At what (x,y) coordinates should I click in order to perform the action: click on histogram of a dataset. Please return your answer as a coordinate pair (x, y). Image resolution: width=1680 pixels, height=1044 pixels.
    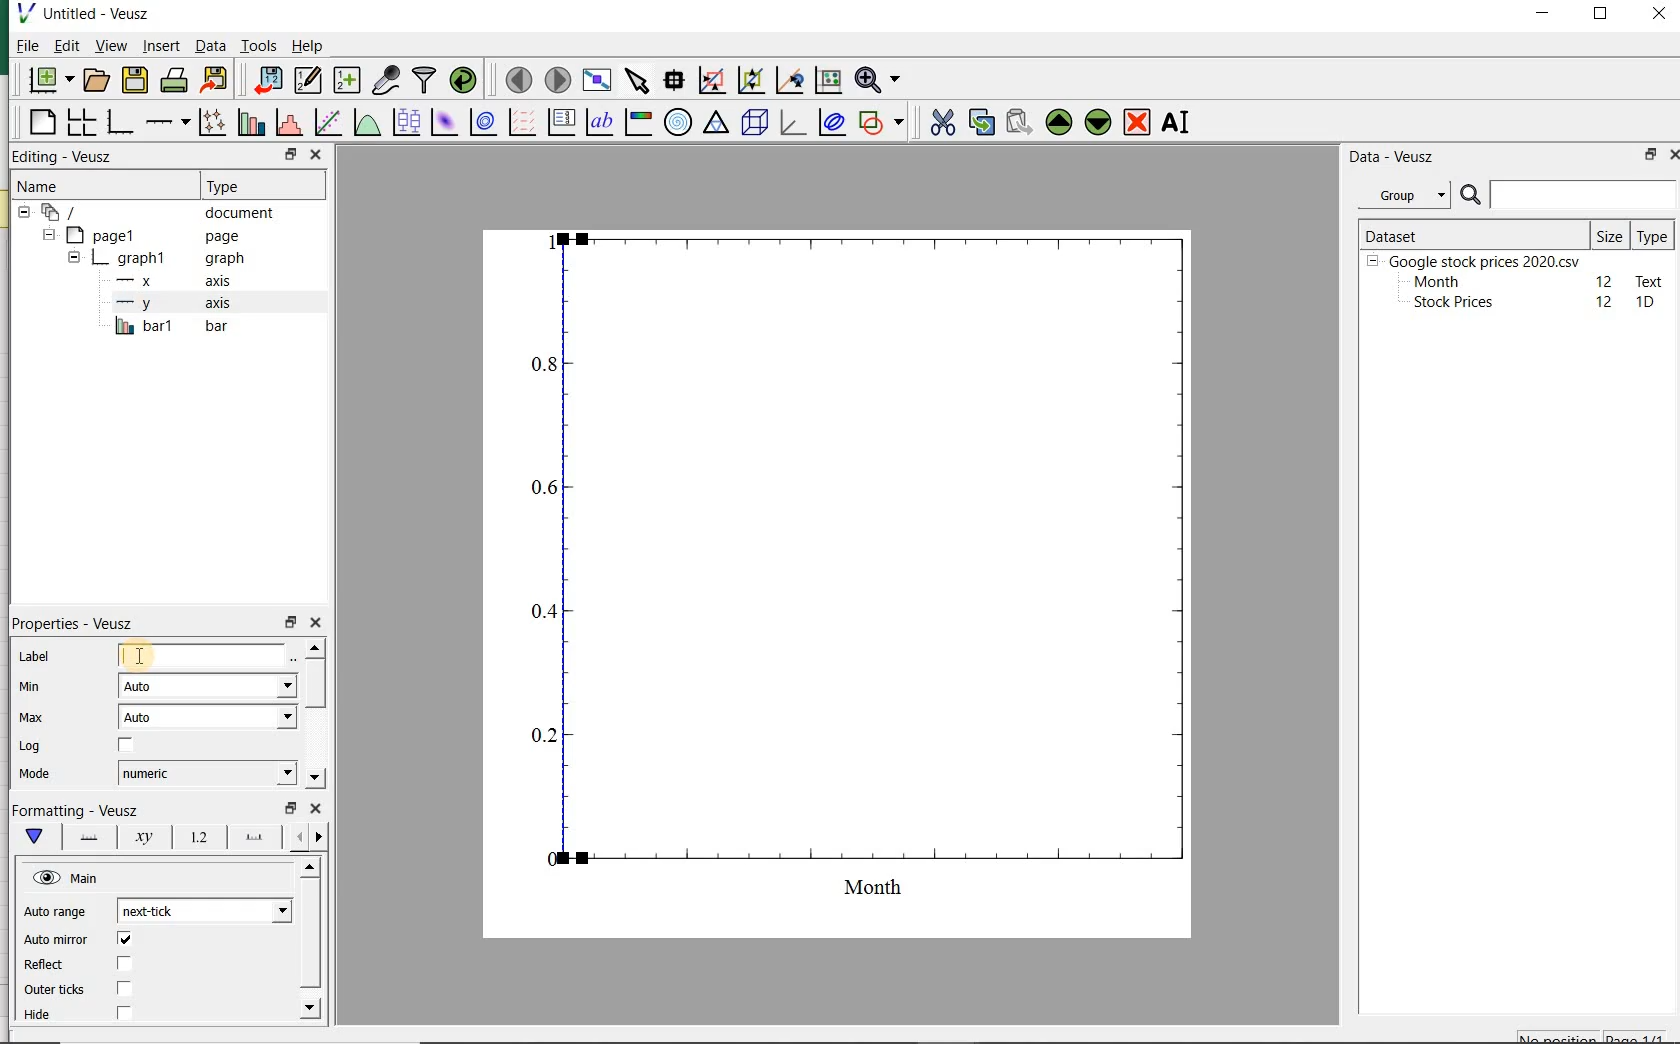
    Looking at the image, I should click on (287, 125).